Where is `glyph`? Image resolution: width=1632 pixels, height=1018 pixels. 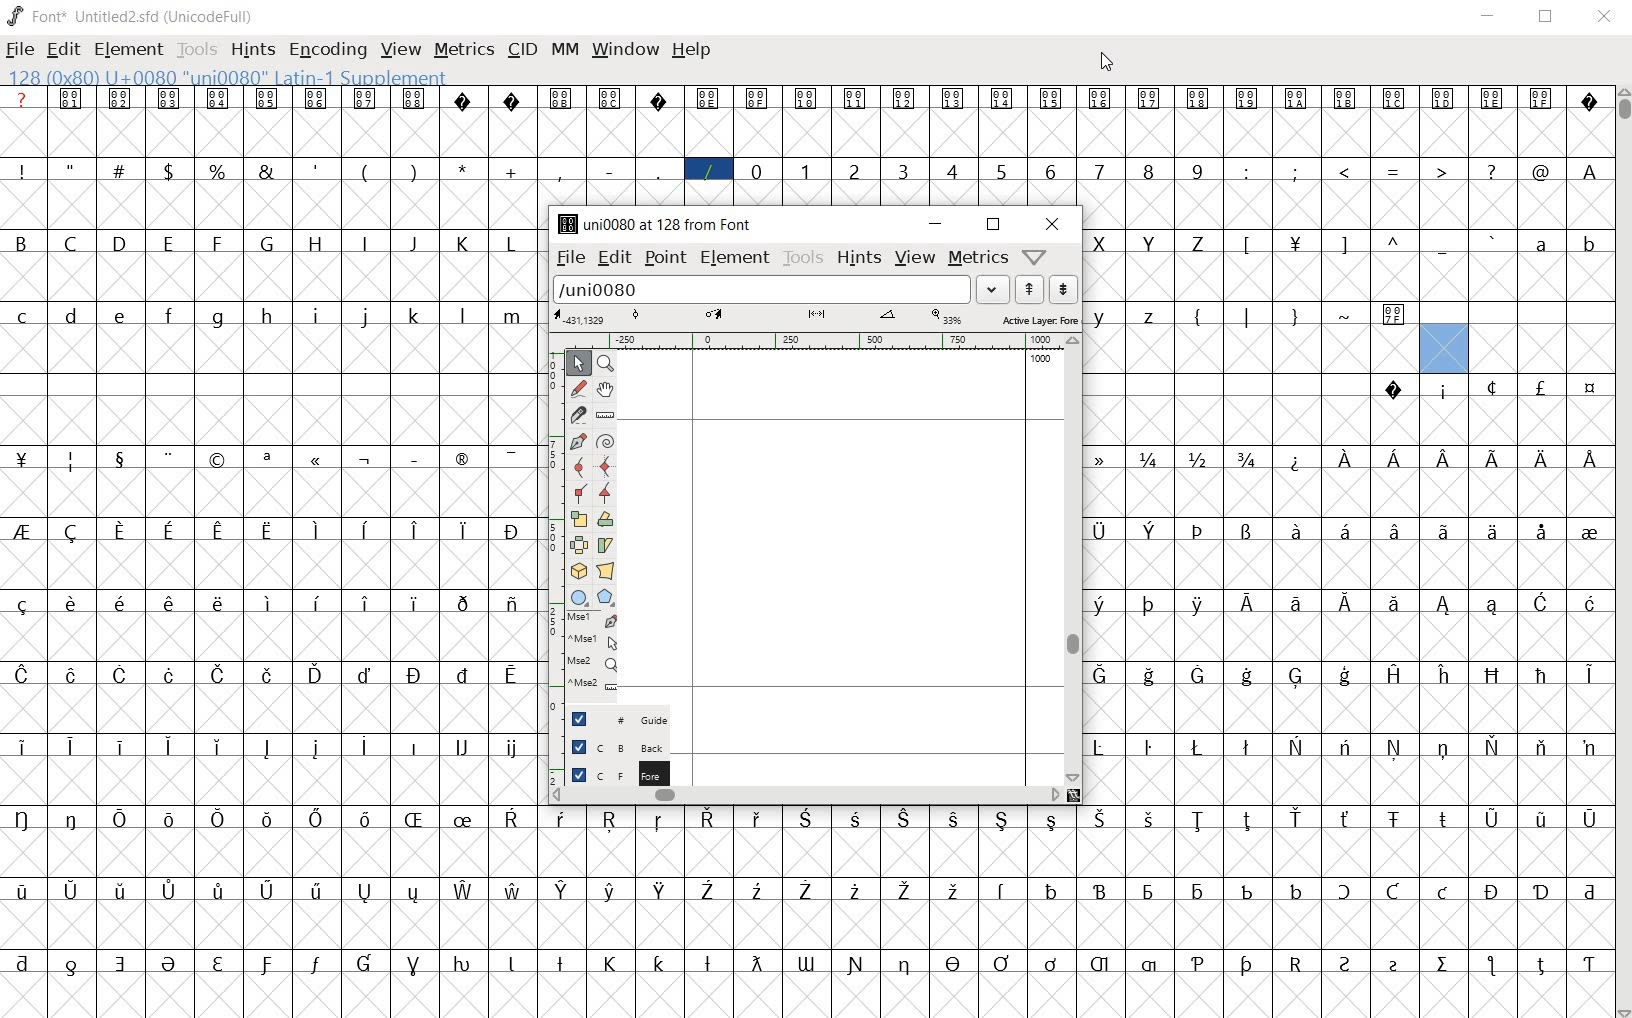
glyph is located at coordinates (756, 171).